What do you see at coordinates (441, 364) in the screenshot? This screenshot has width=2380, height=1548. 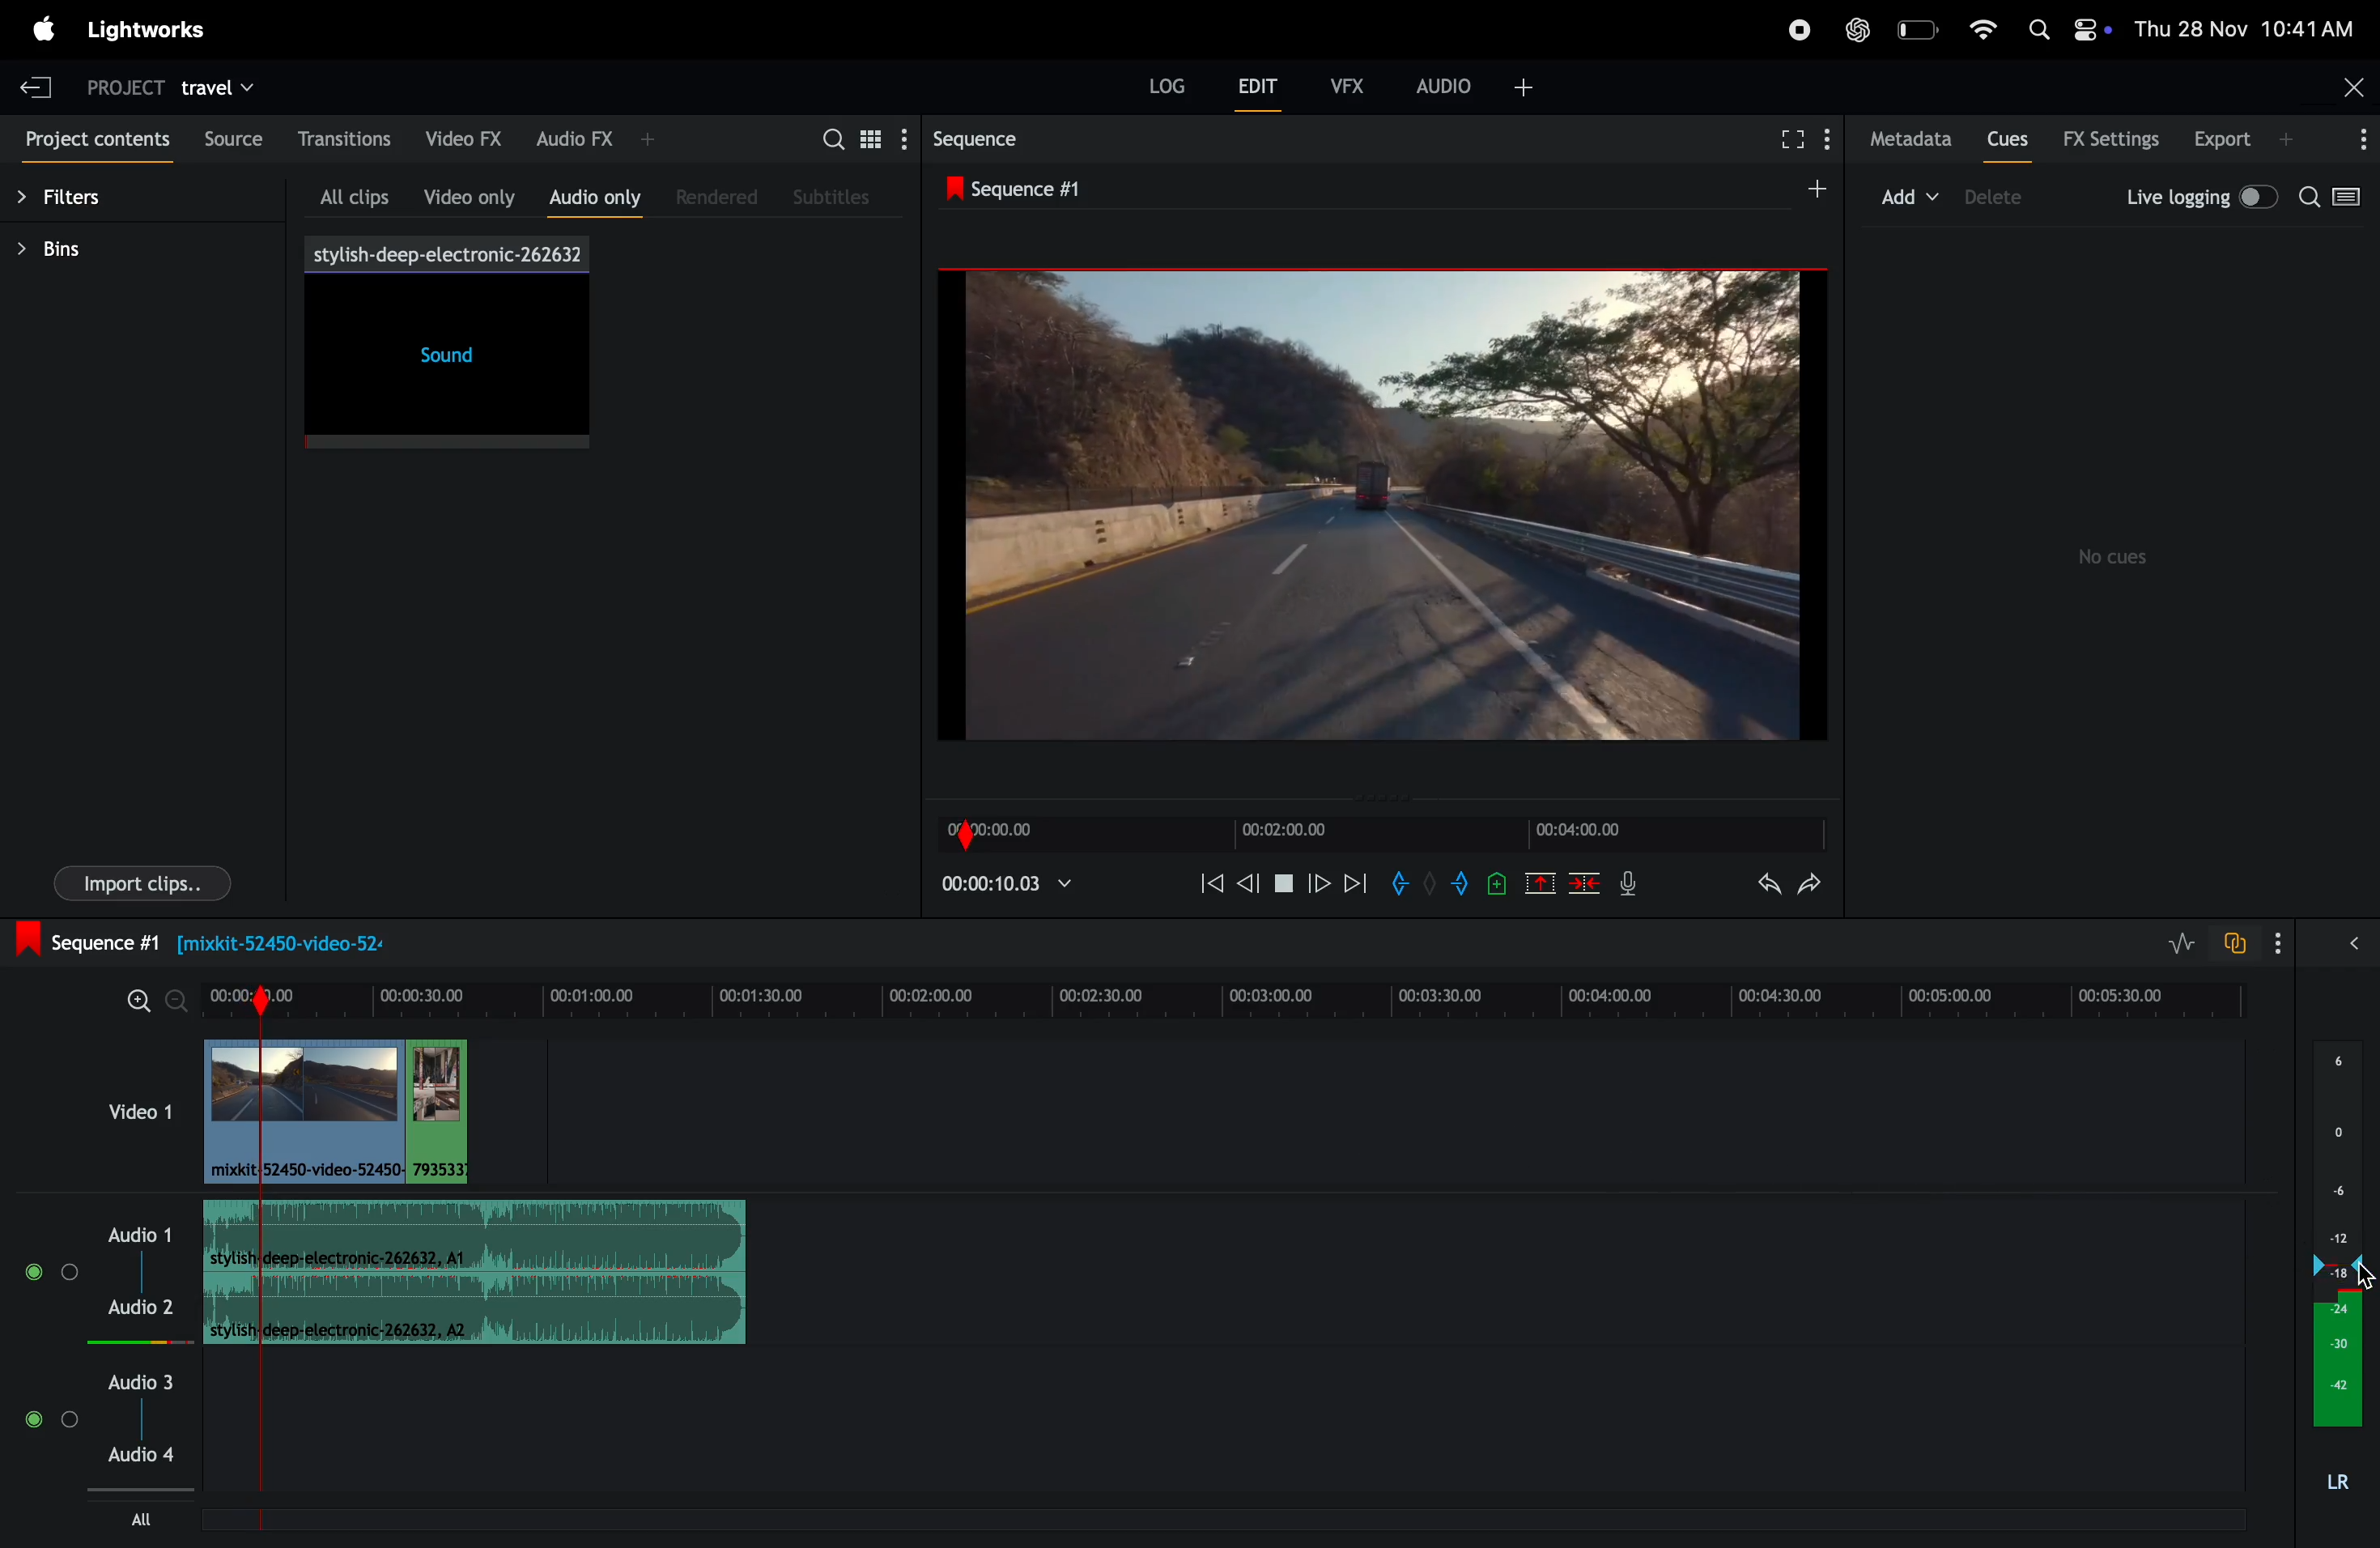 I see `sound` at bounding box center [441, 364].